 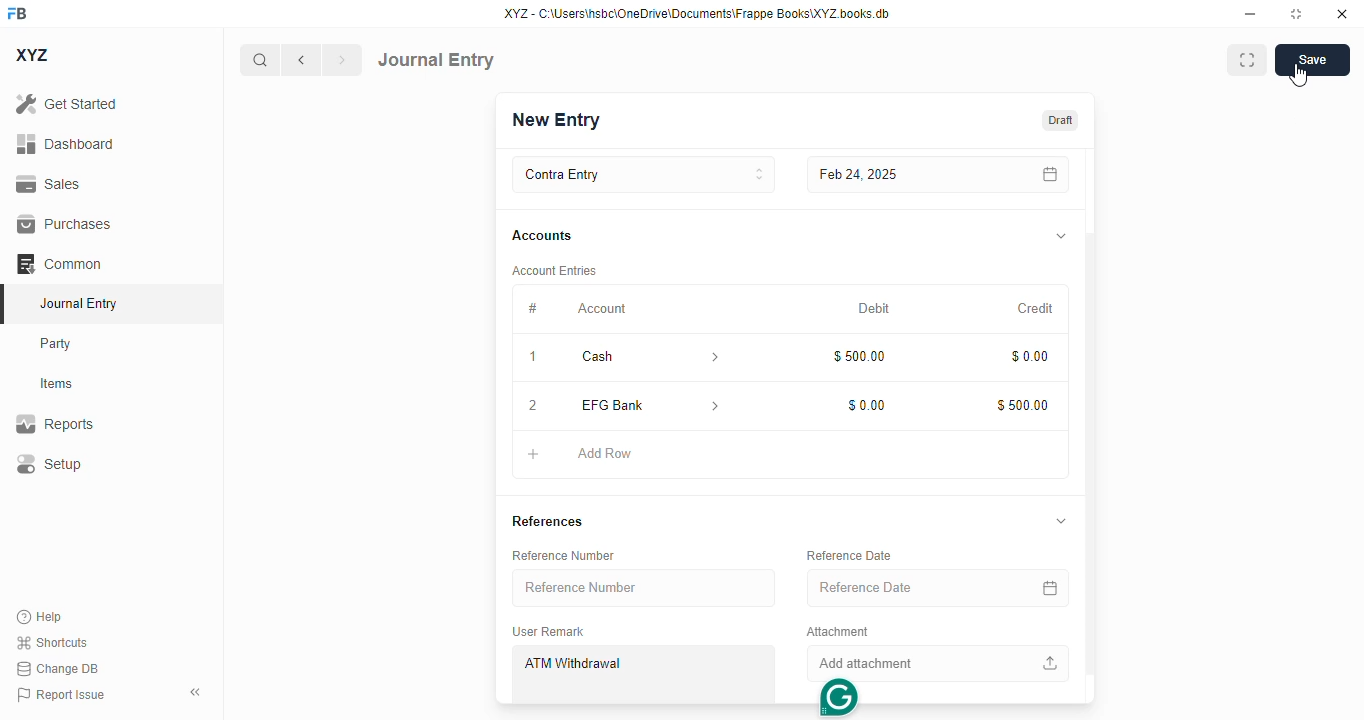 I want to click on $500.00 , so click(x=858, y=356).